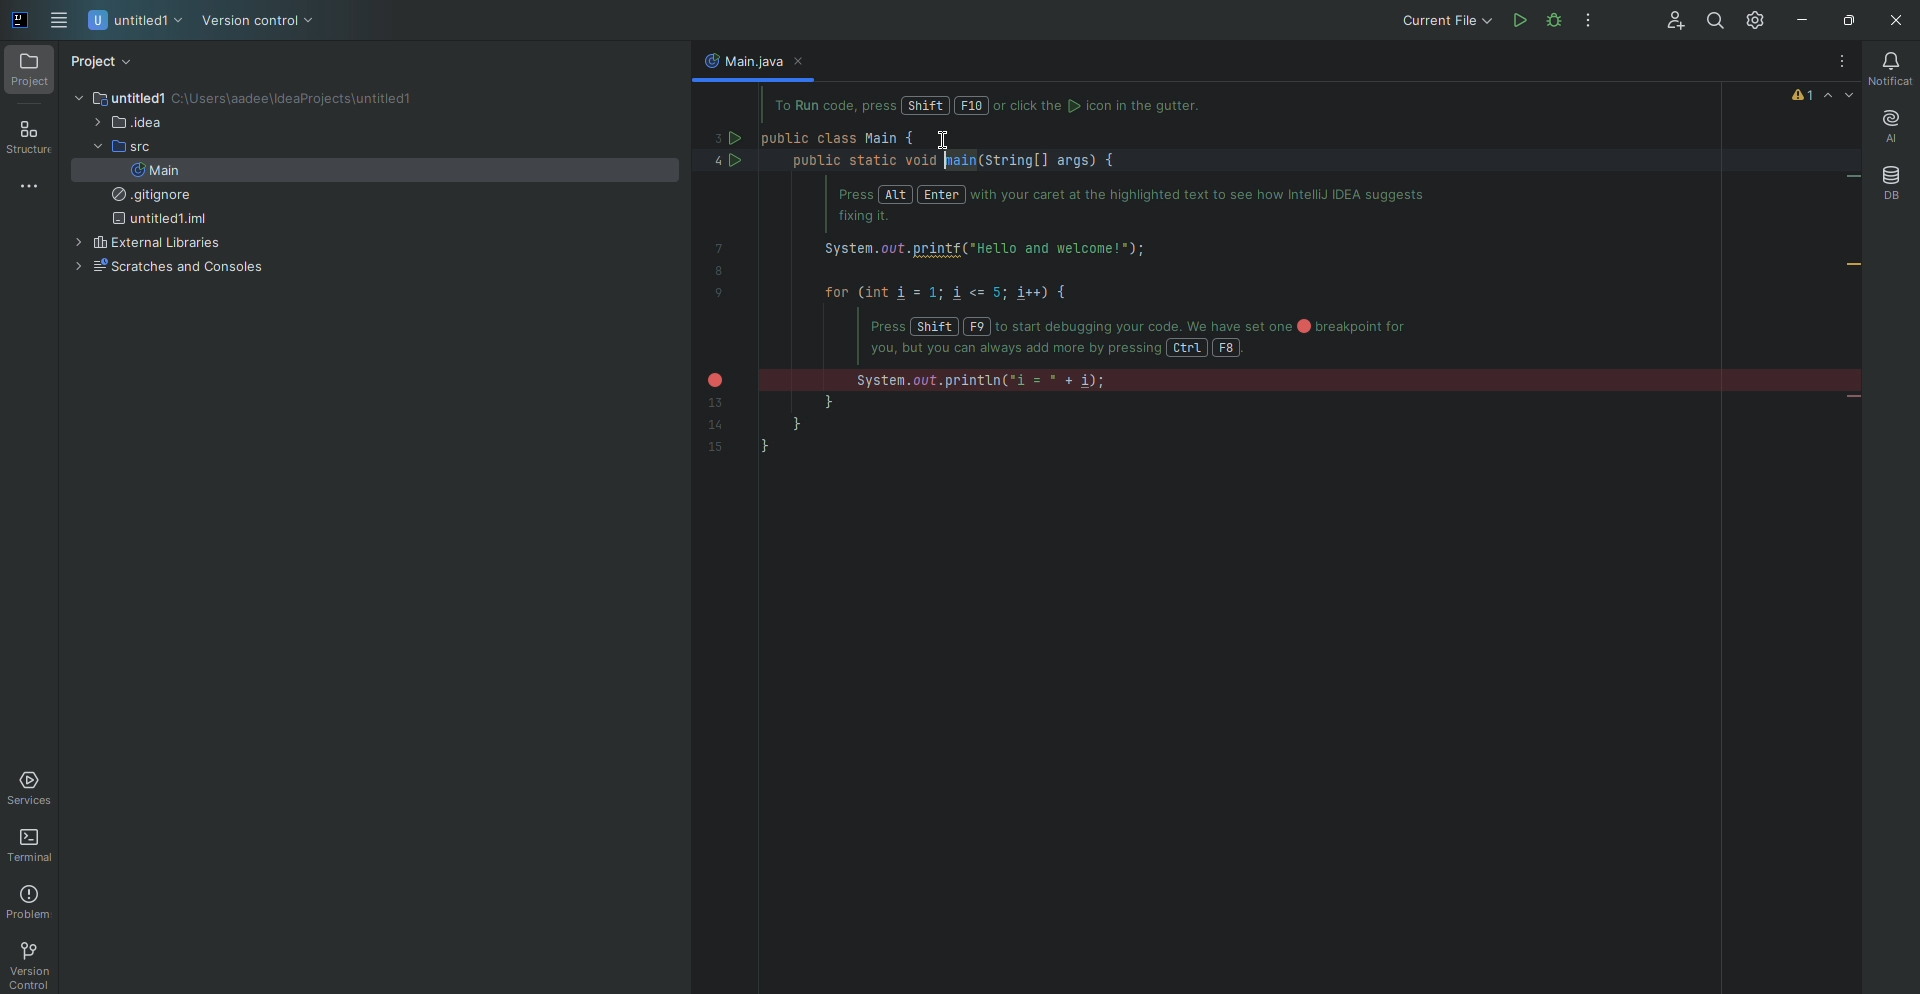  What do you see at coordinates (1003, 107) in the screenshot?
I see `code instruction` at bounding box center [1003, 107].